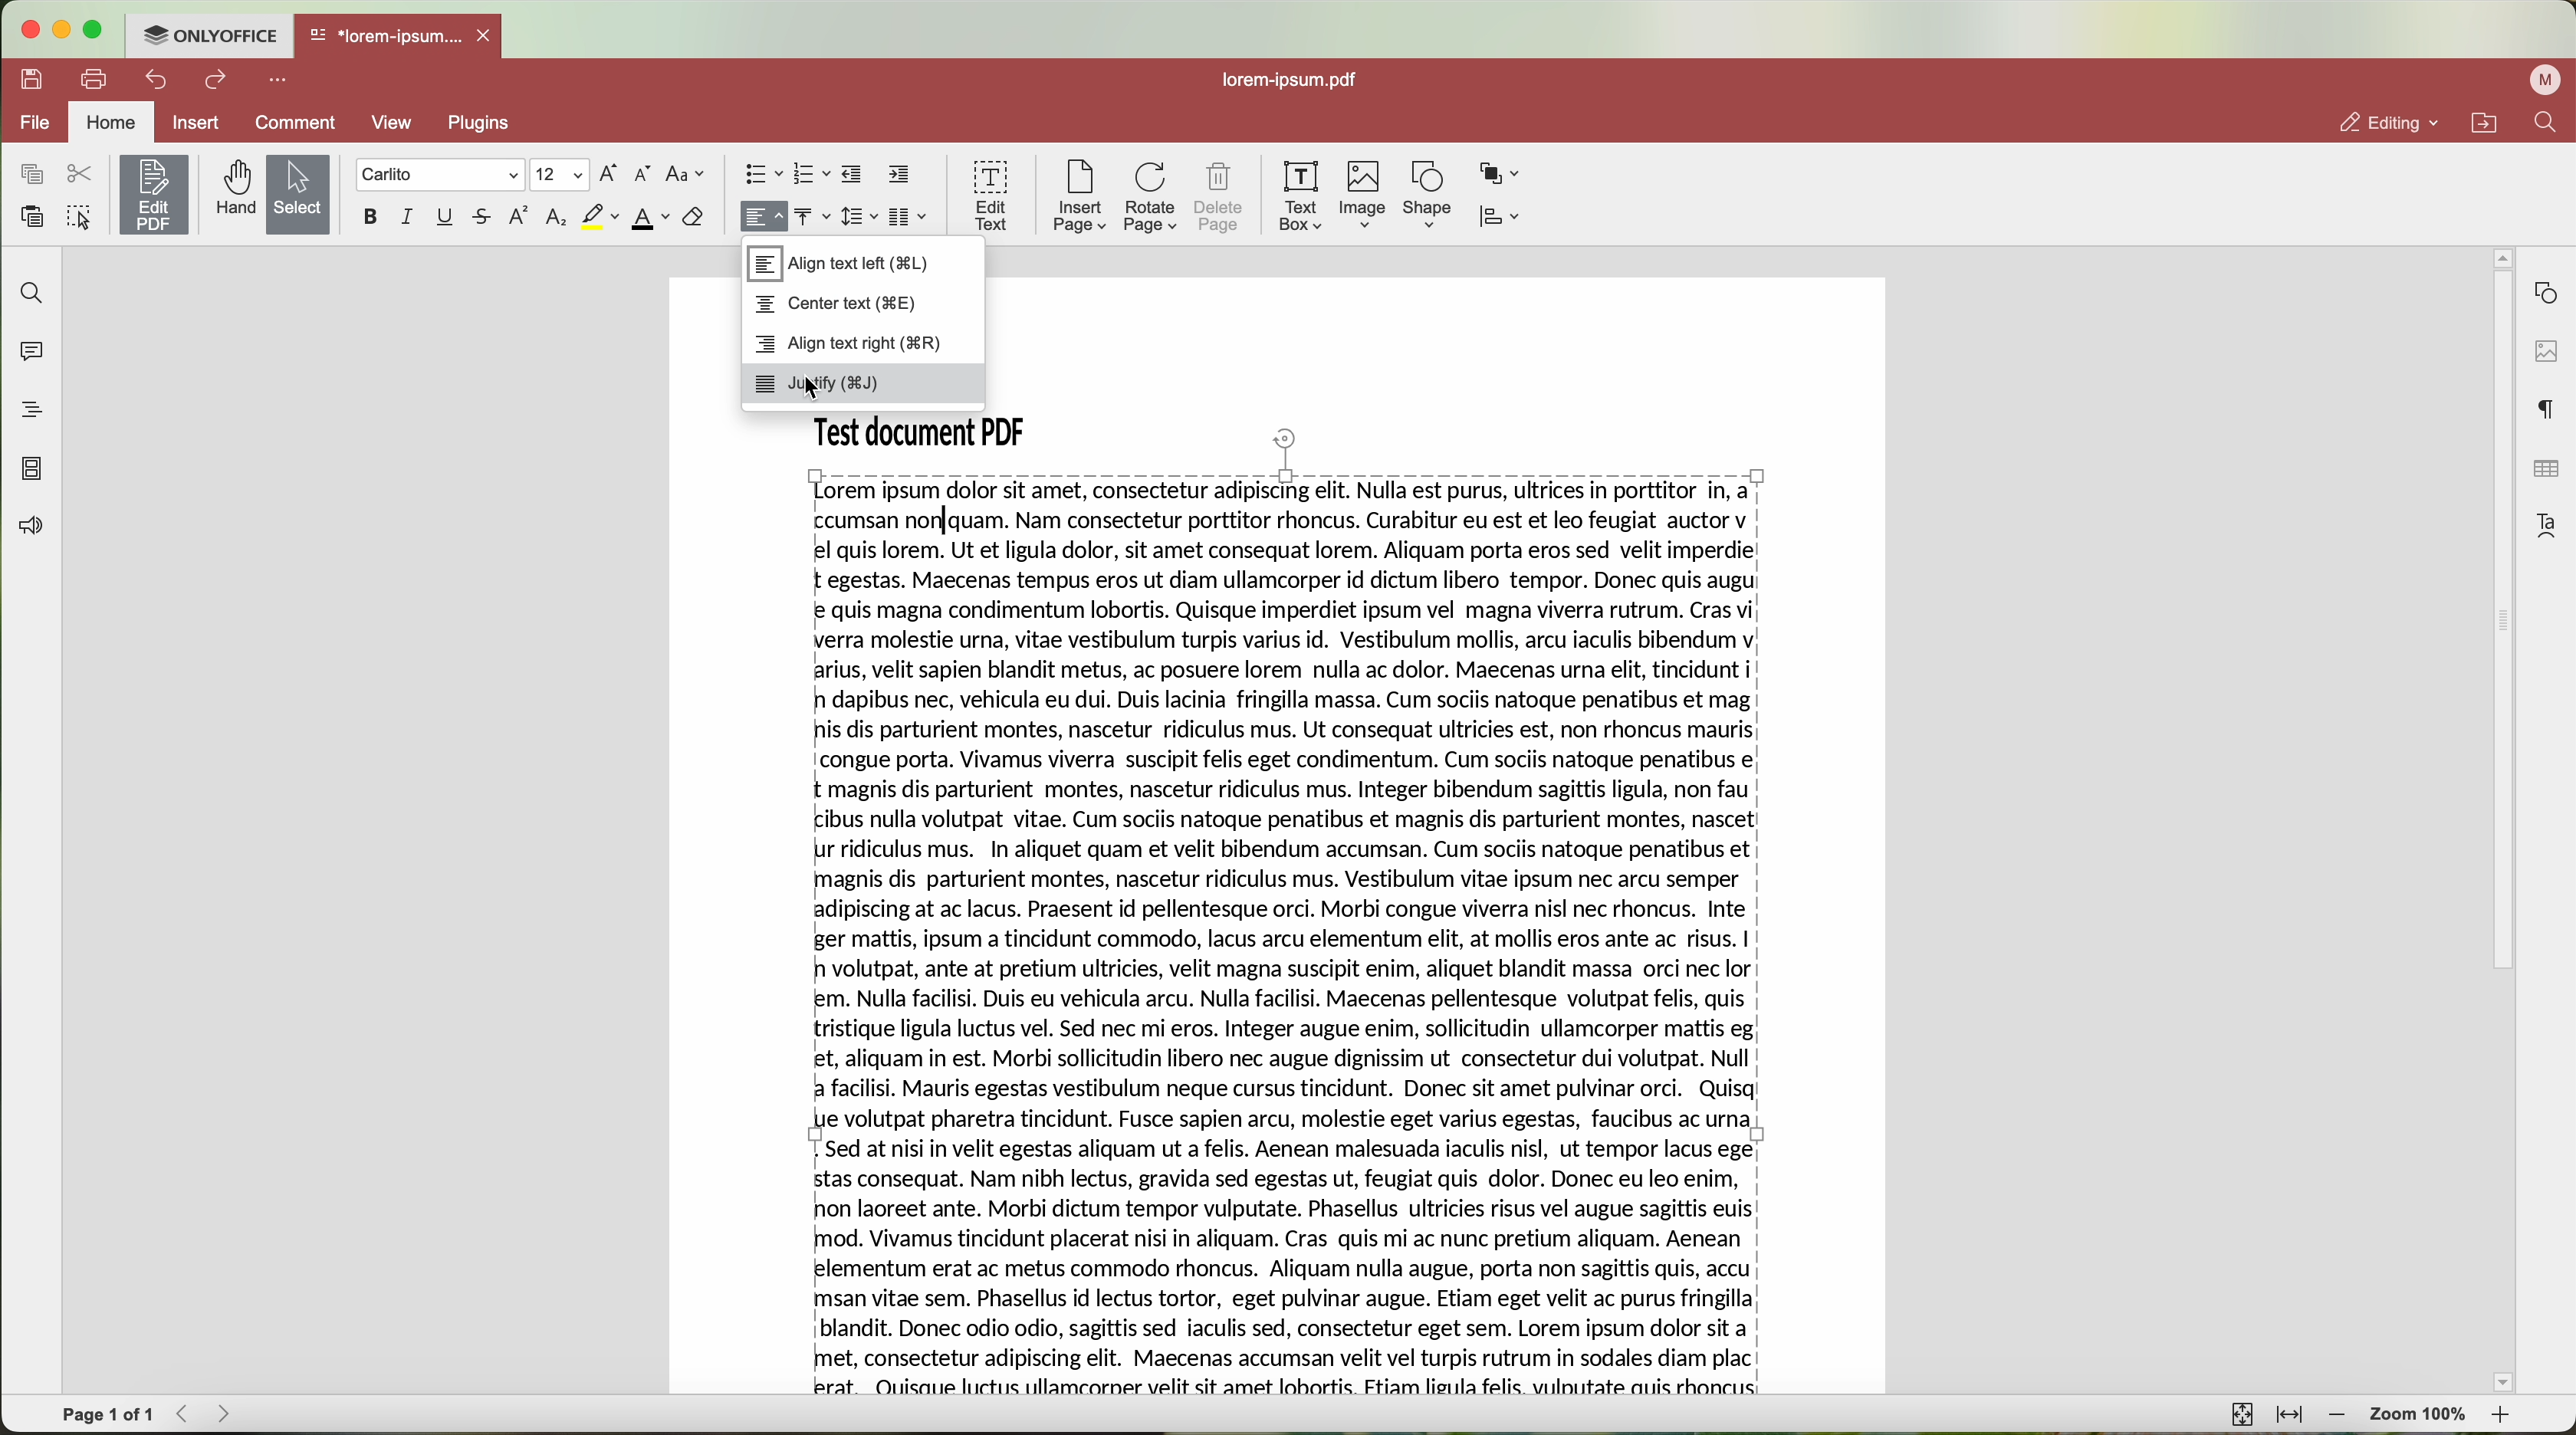 The image size is (2576, 1435). I want to click on vertical align, so click(810, 214).